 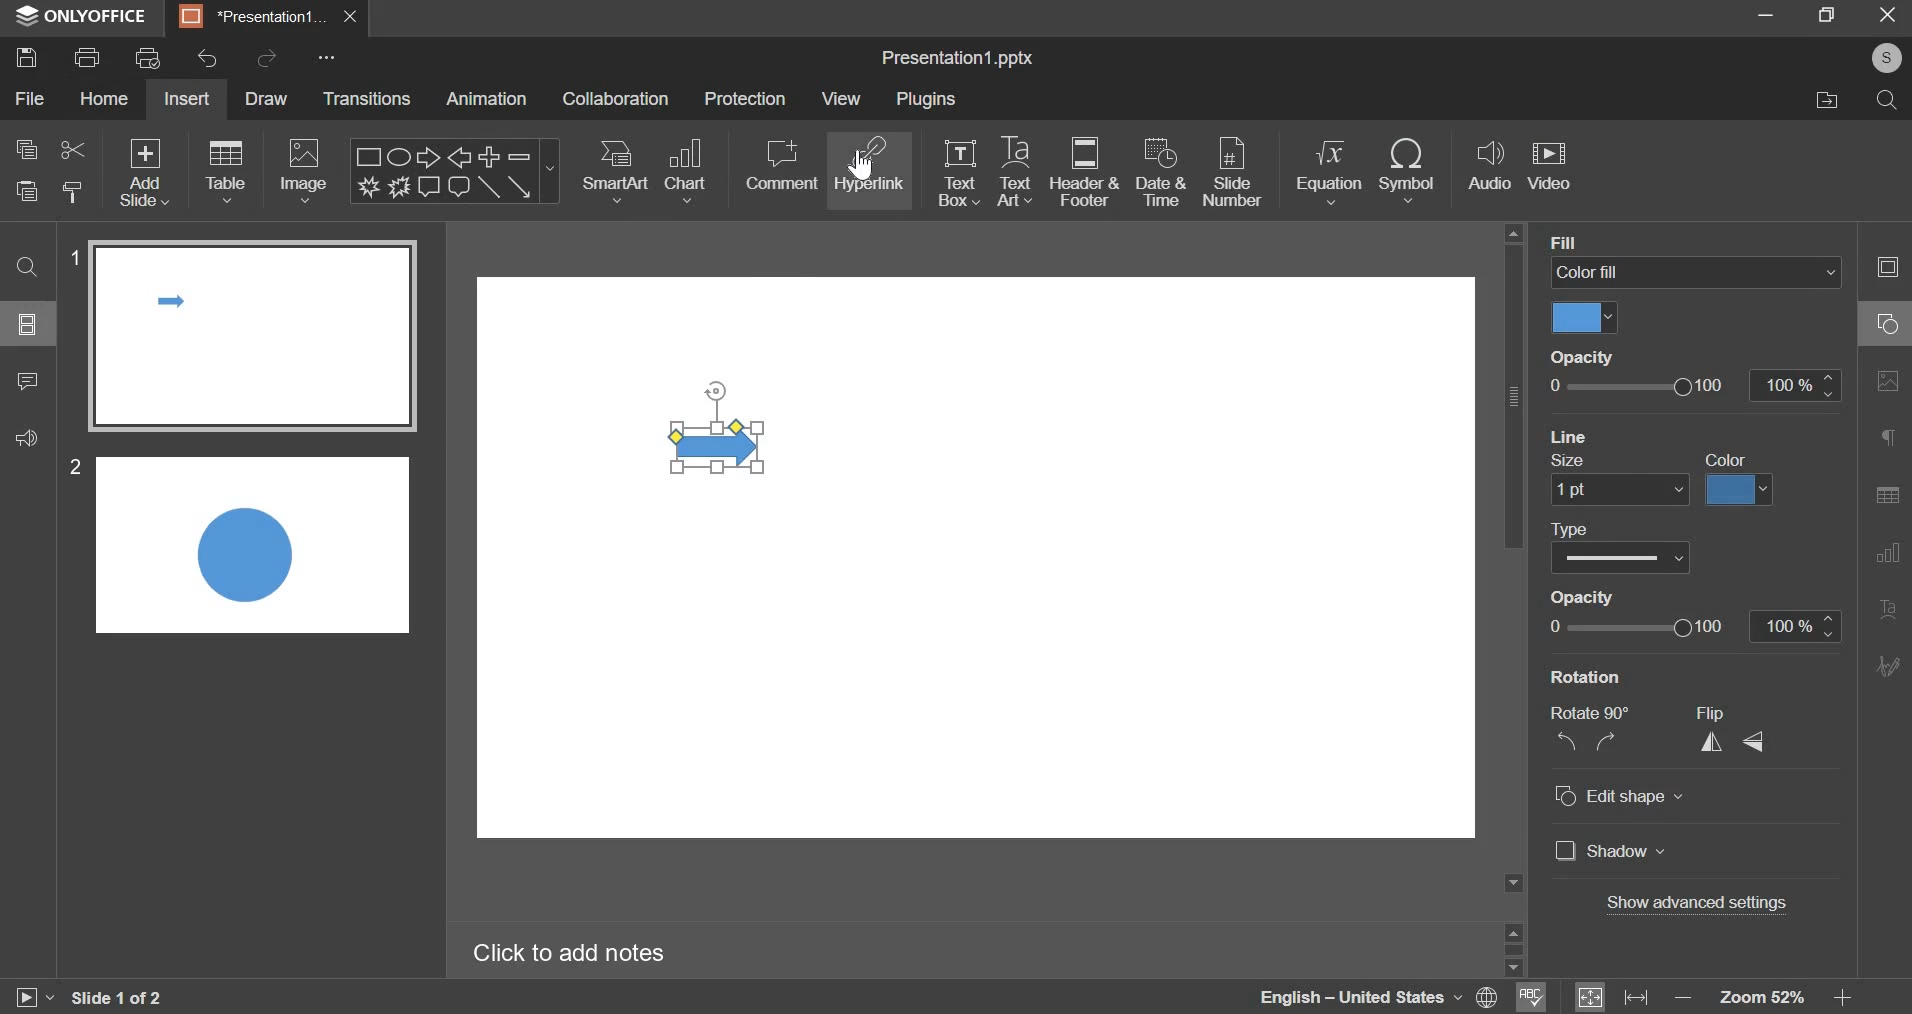 What do you see at coordinates (1330, 172) in the screenshot?
I see `insert equation` at bounding box center [1330, 172].